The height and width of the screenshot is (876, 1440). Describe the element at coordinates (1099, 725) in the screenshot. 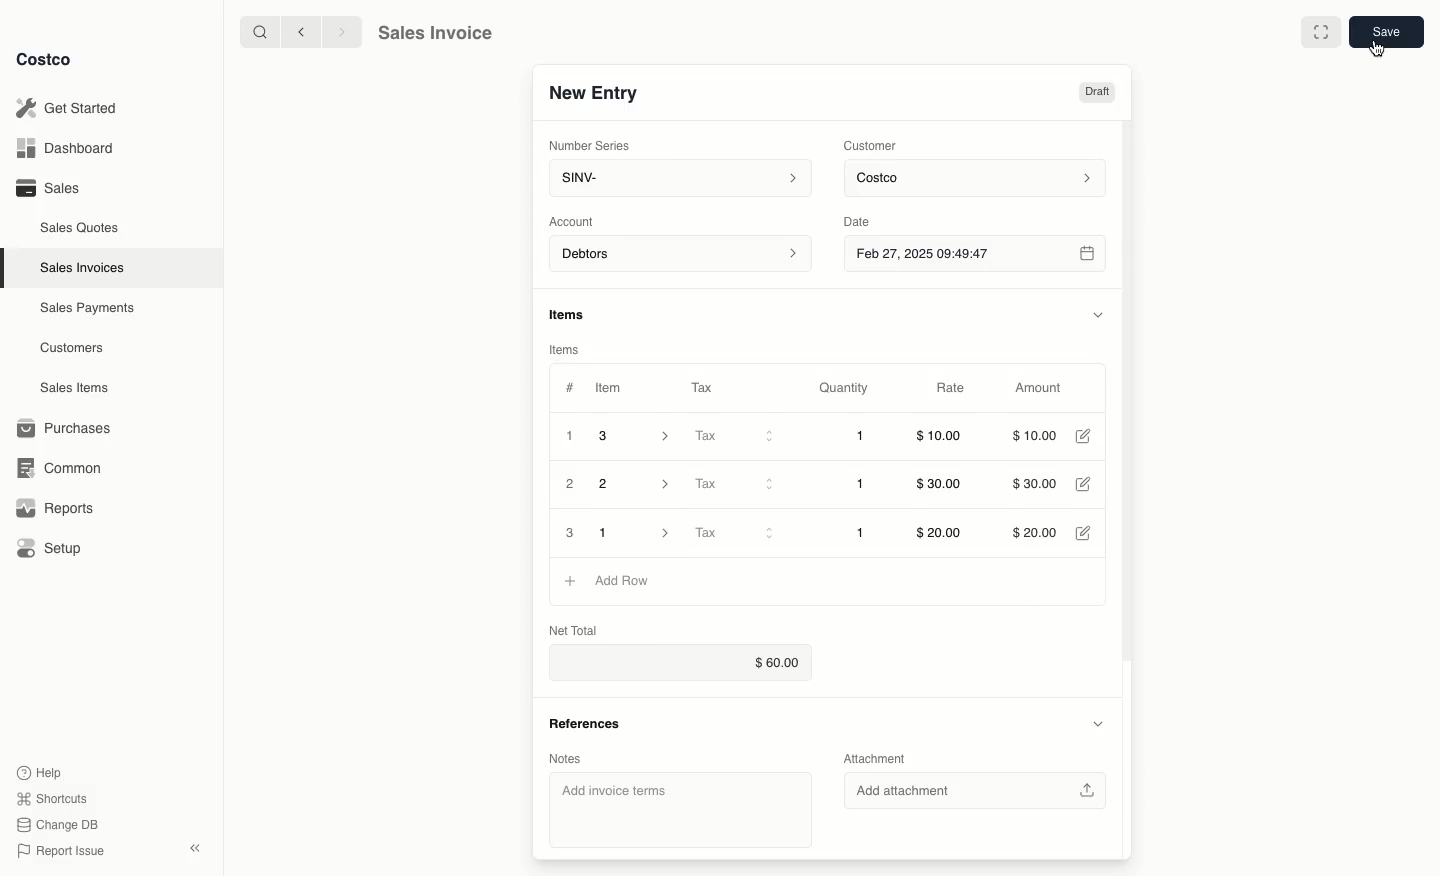

I see `Hide` at that location.